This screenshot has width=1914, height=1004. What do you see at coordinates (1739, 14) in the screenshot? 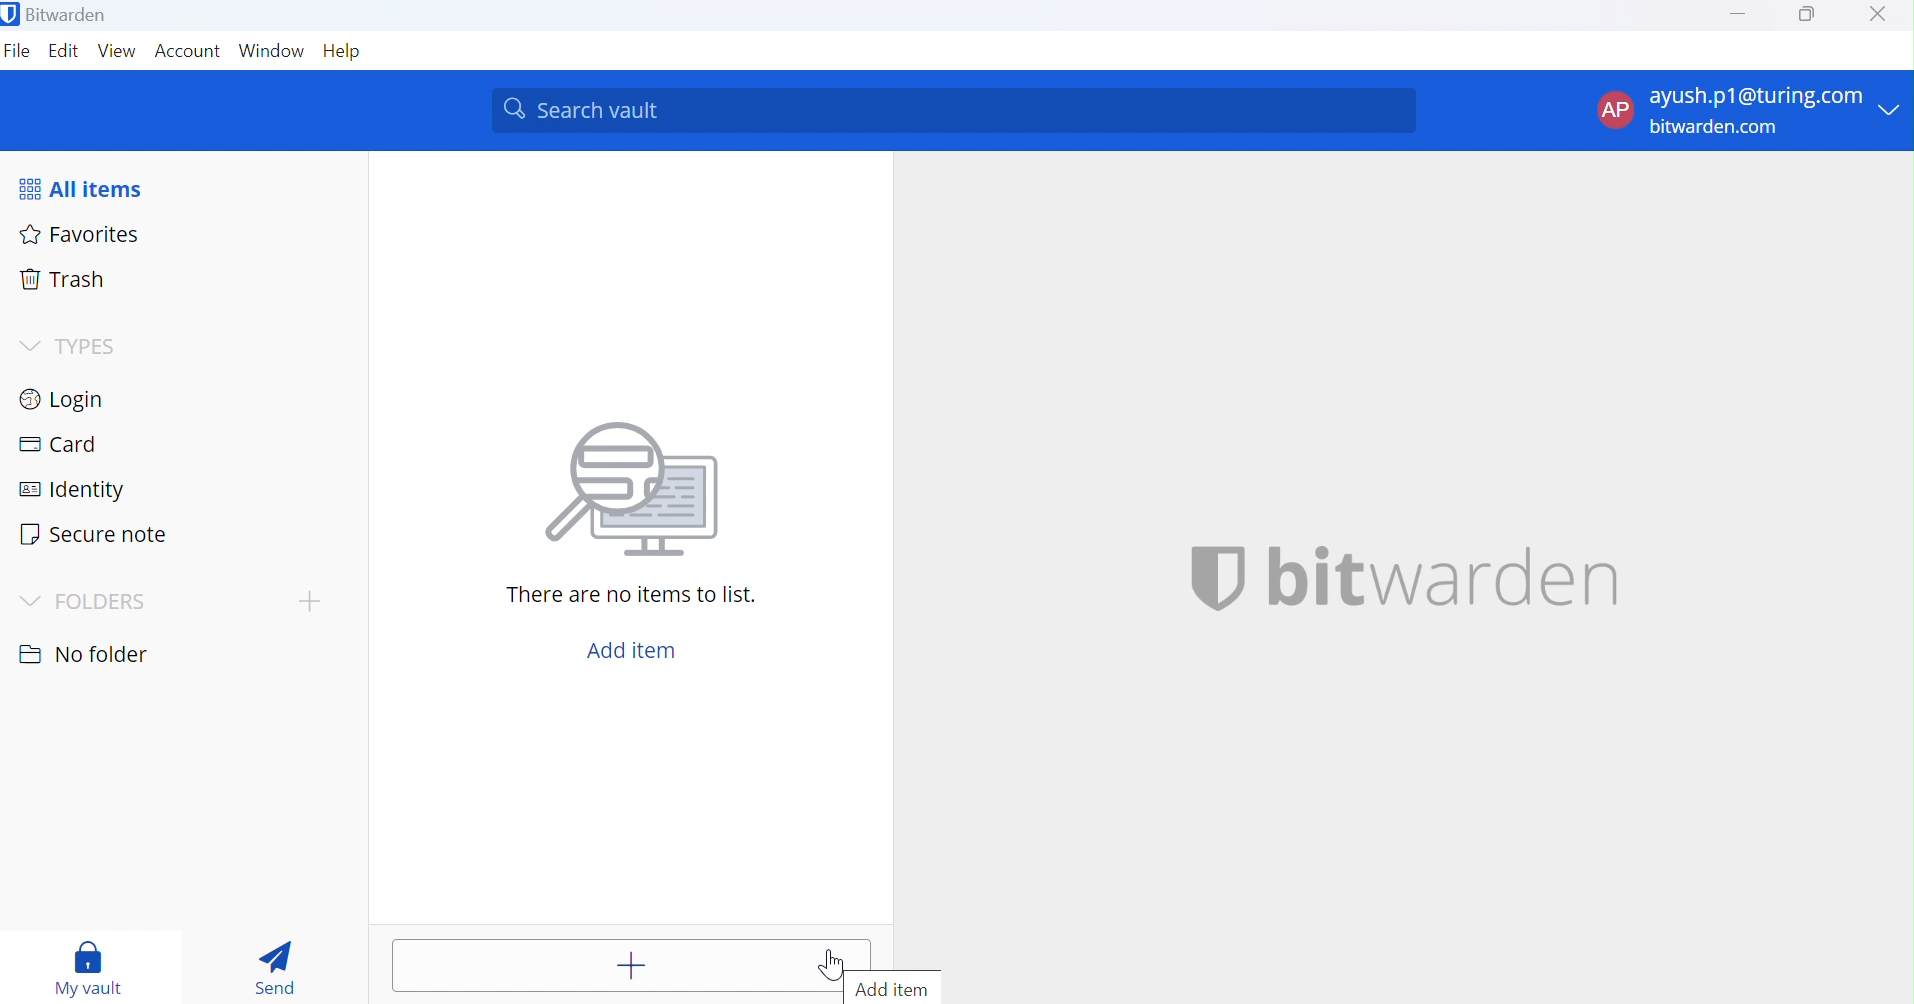
I see `Minimize` at bounding box center [1739, 14].